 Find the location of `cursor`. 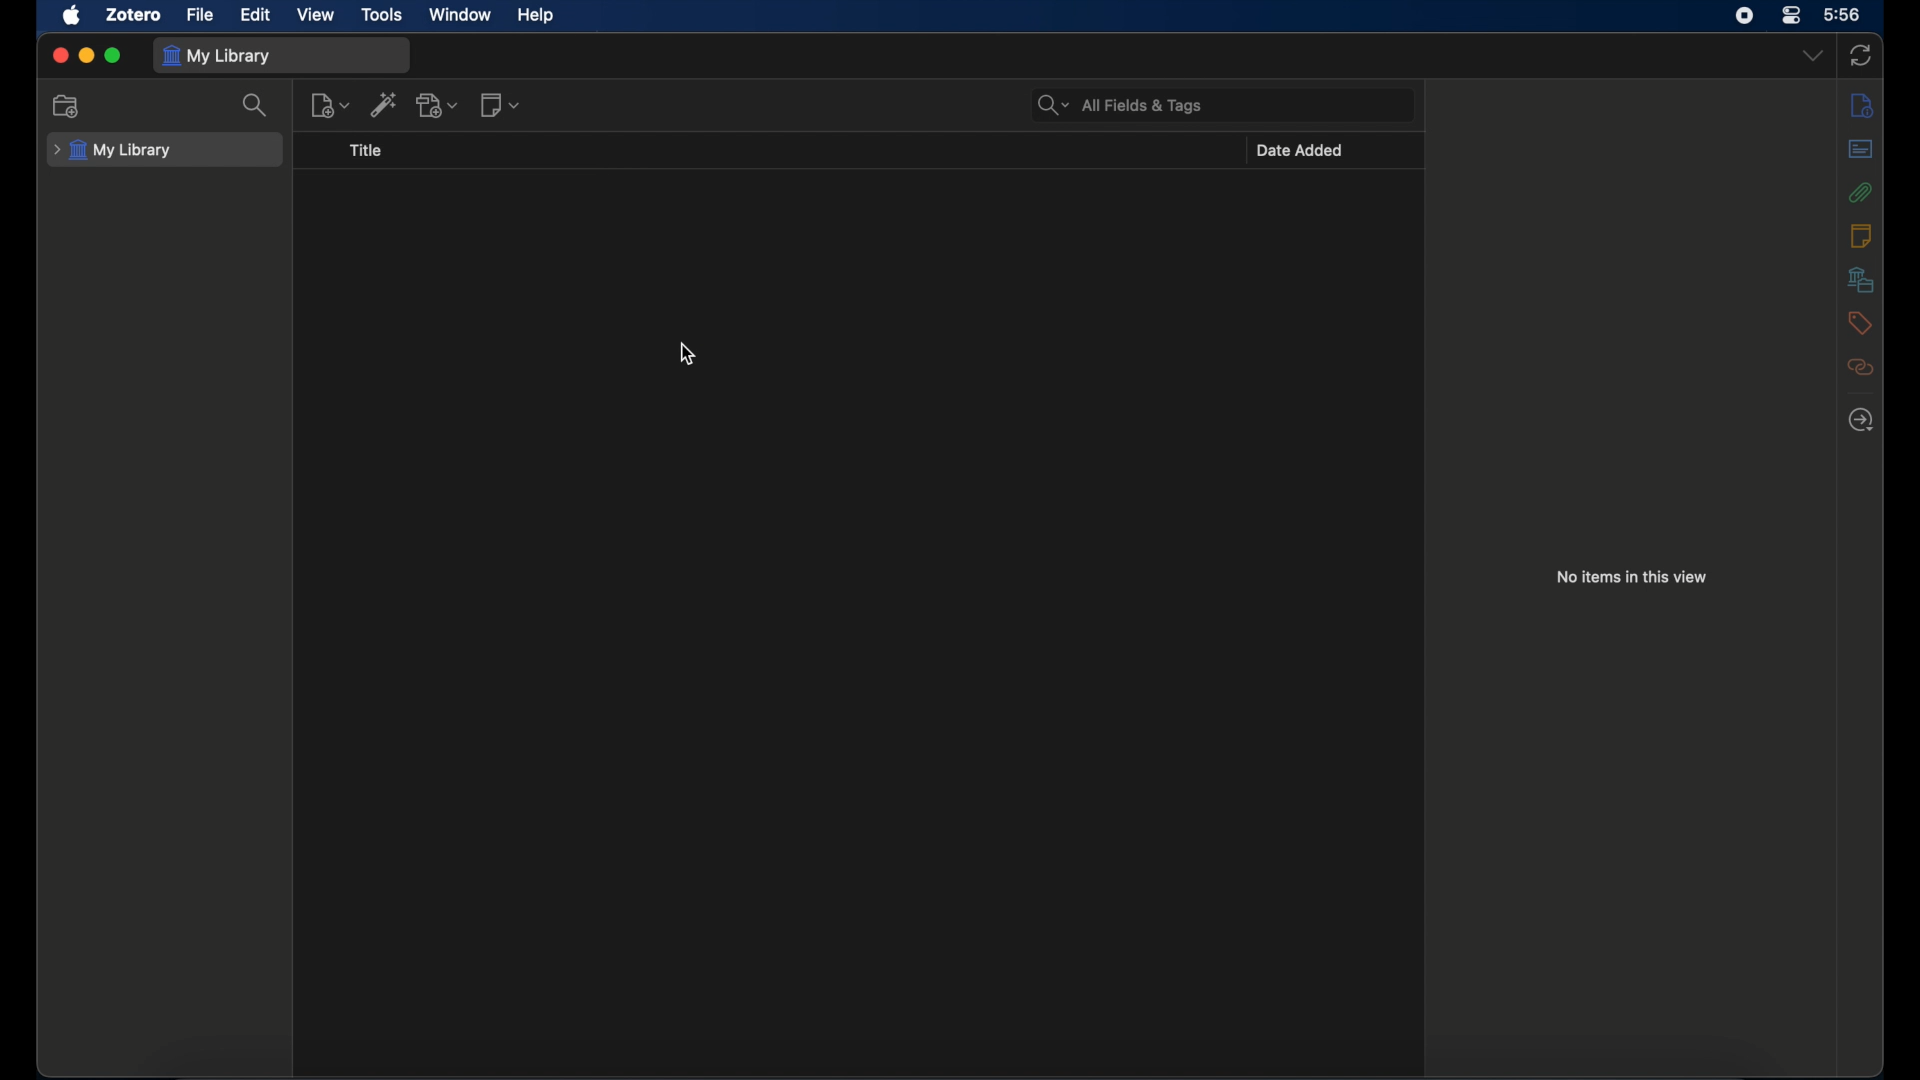

cursor is located at coordinates (688, 354).